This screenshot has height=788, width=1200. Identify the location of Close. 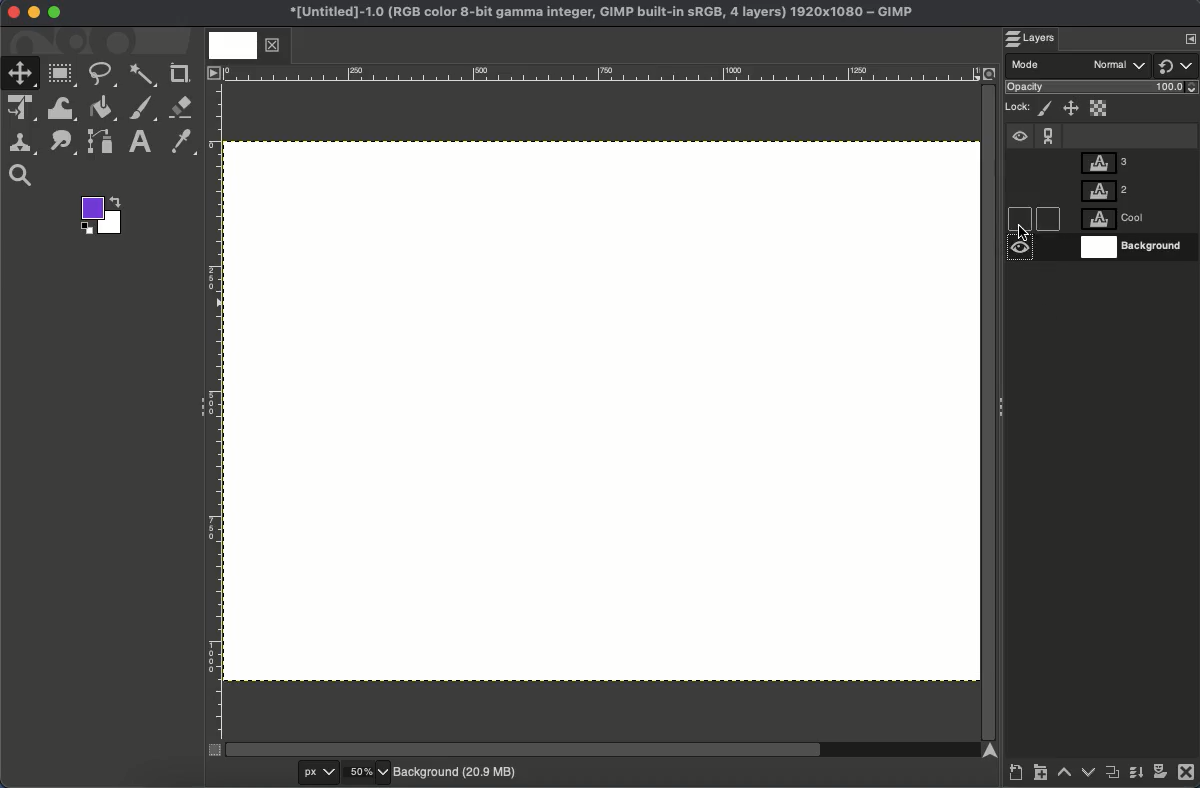
(1186, 775).